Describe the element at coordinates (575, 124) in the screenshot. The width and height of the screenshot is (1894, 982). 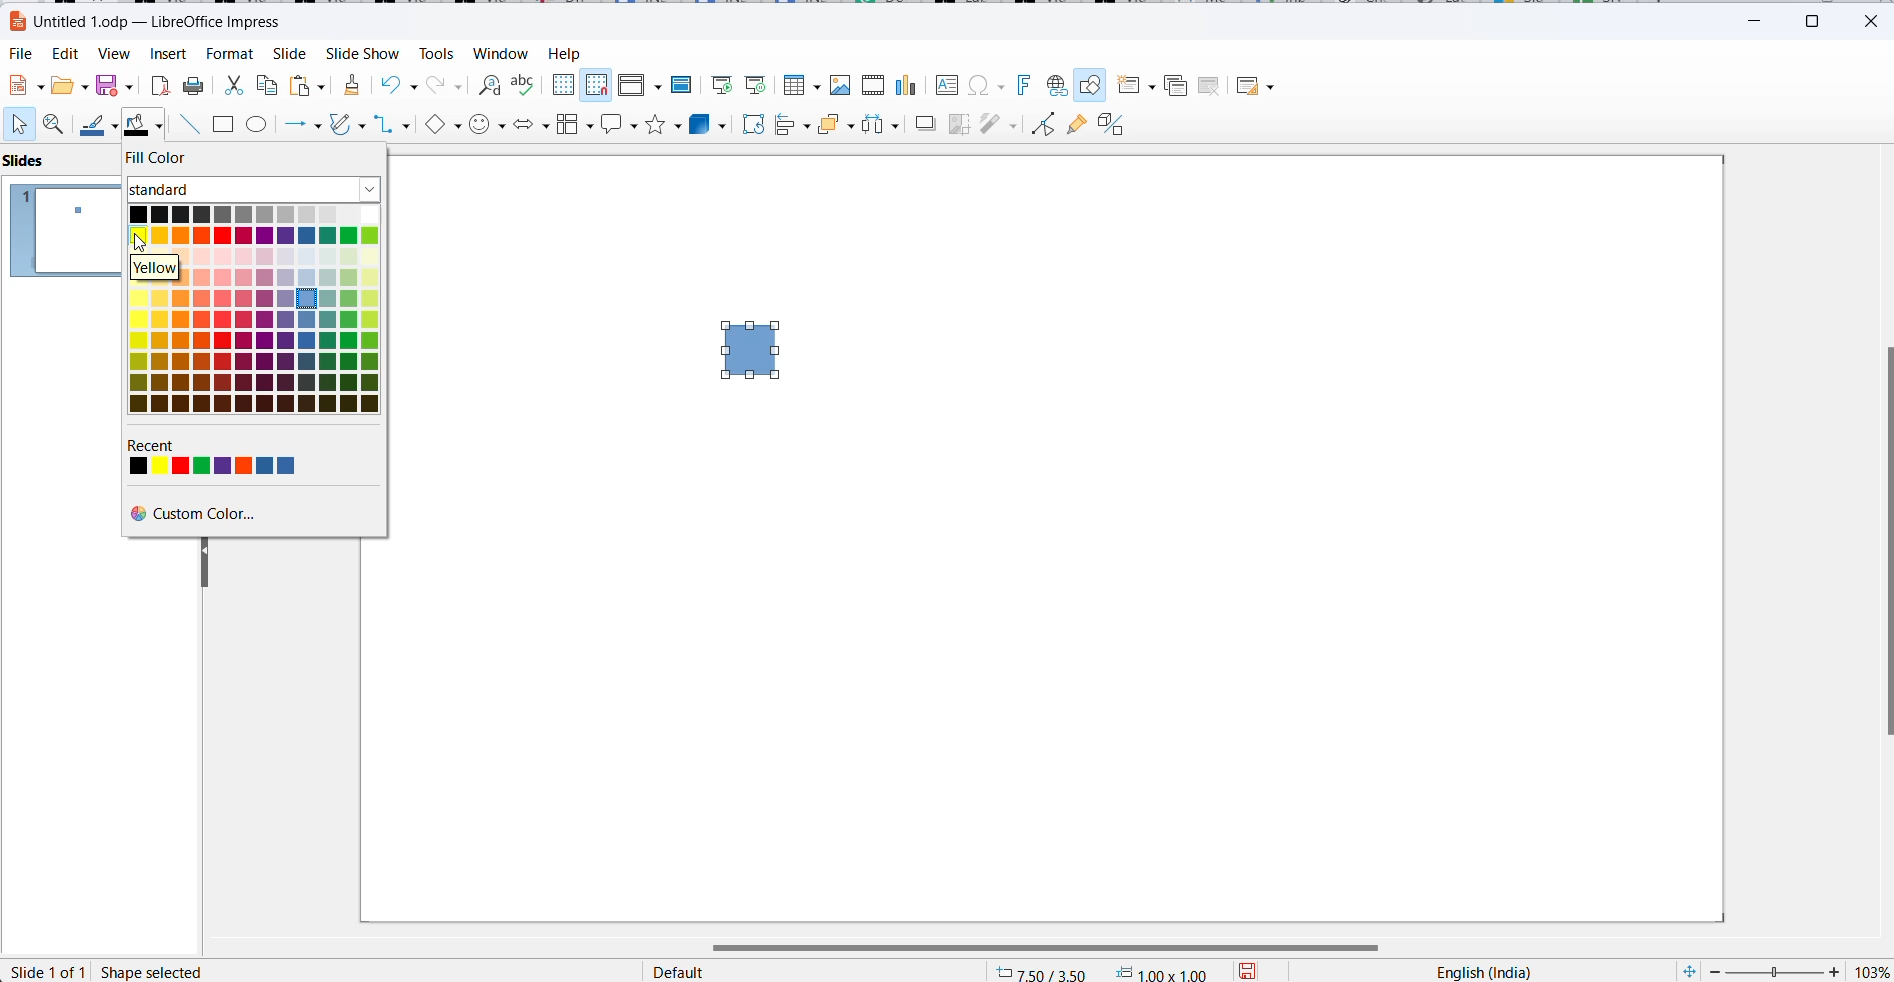
I see `flowchart ` at that location.